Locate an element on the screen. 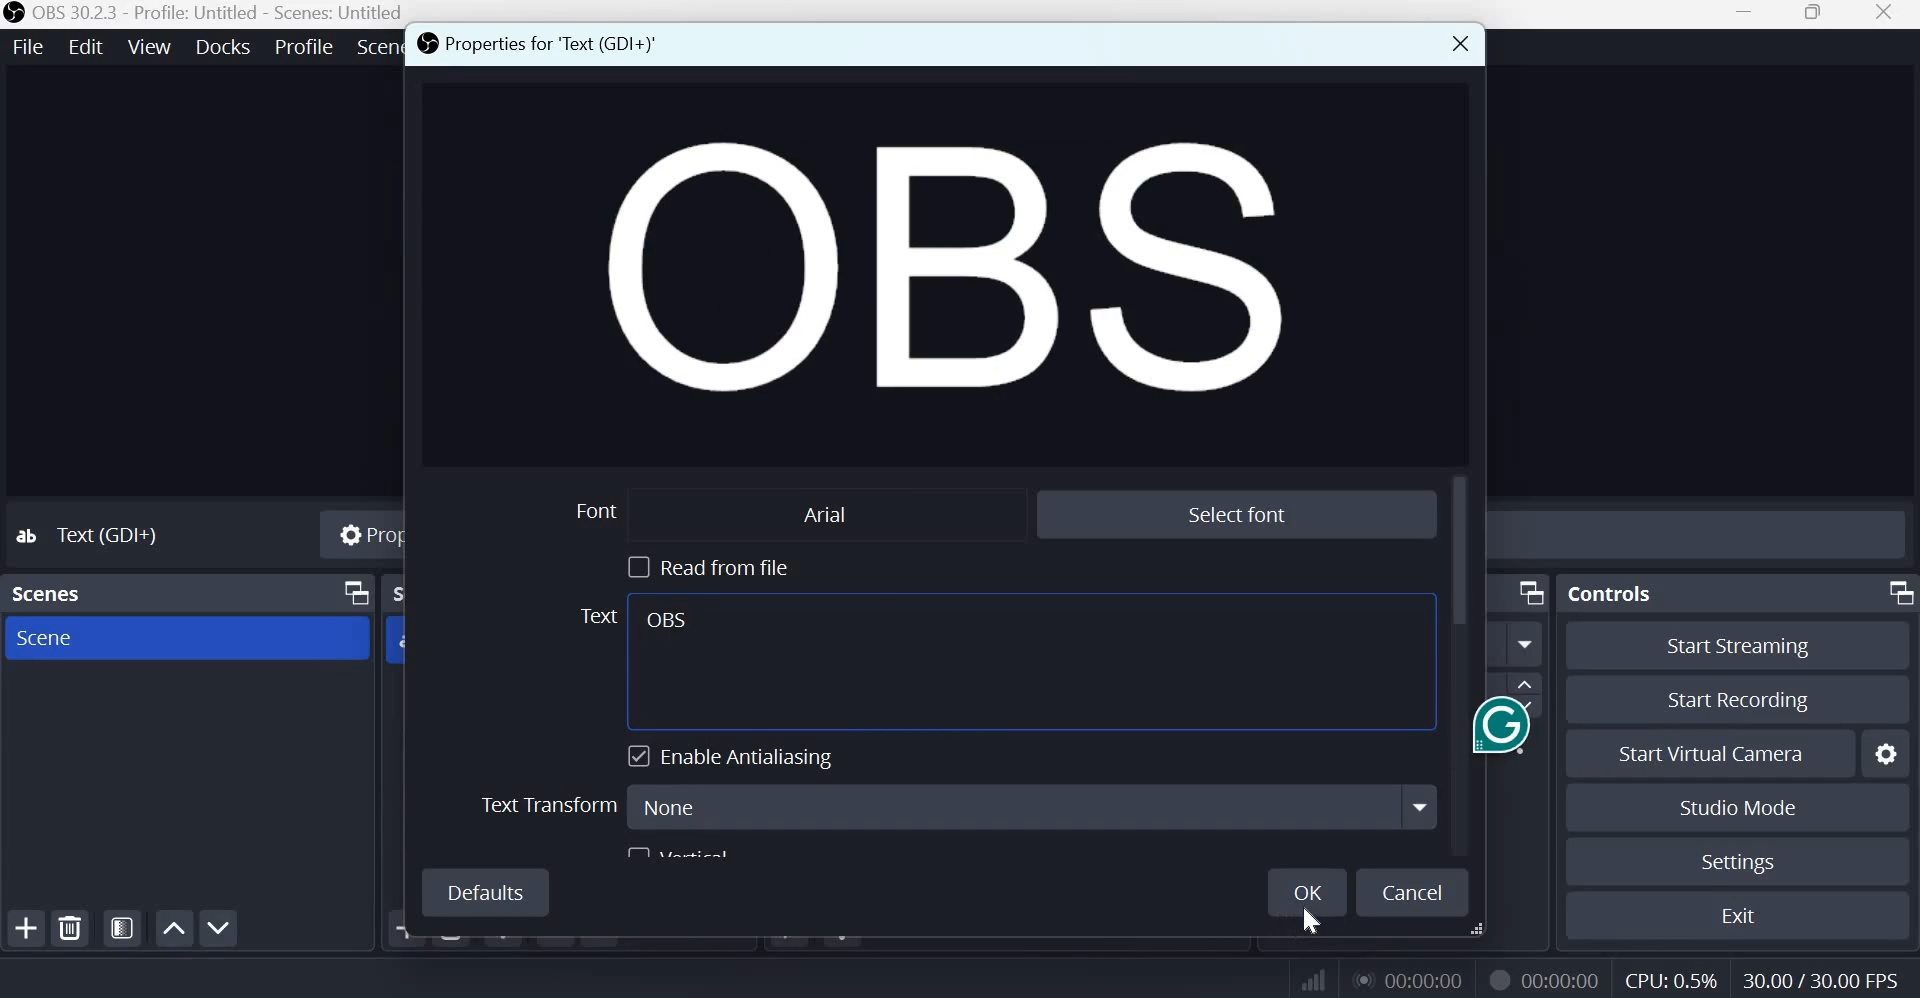  Cancel is located at coordinates (1414, 895).